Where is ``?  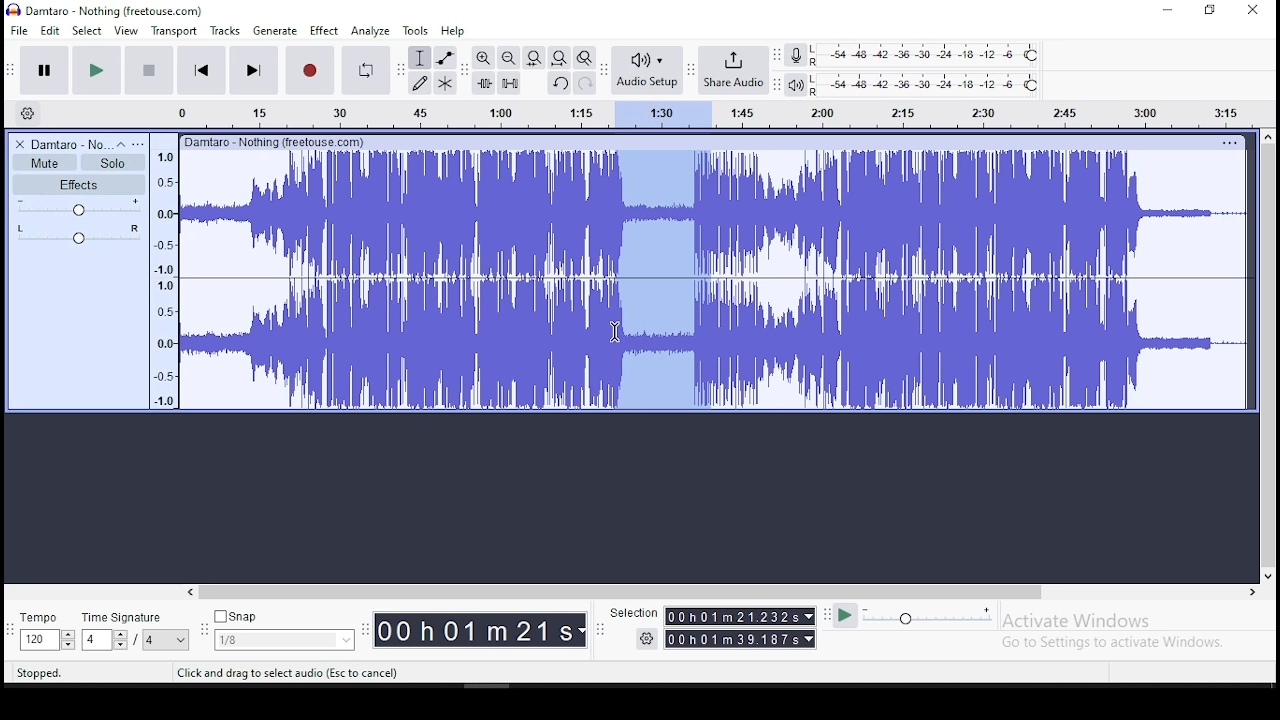  is located at coordinates (604, 70).